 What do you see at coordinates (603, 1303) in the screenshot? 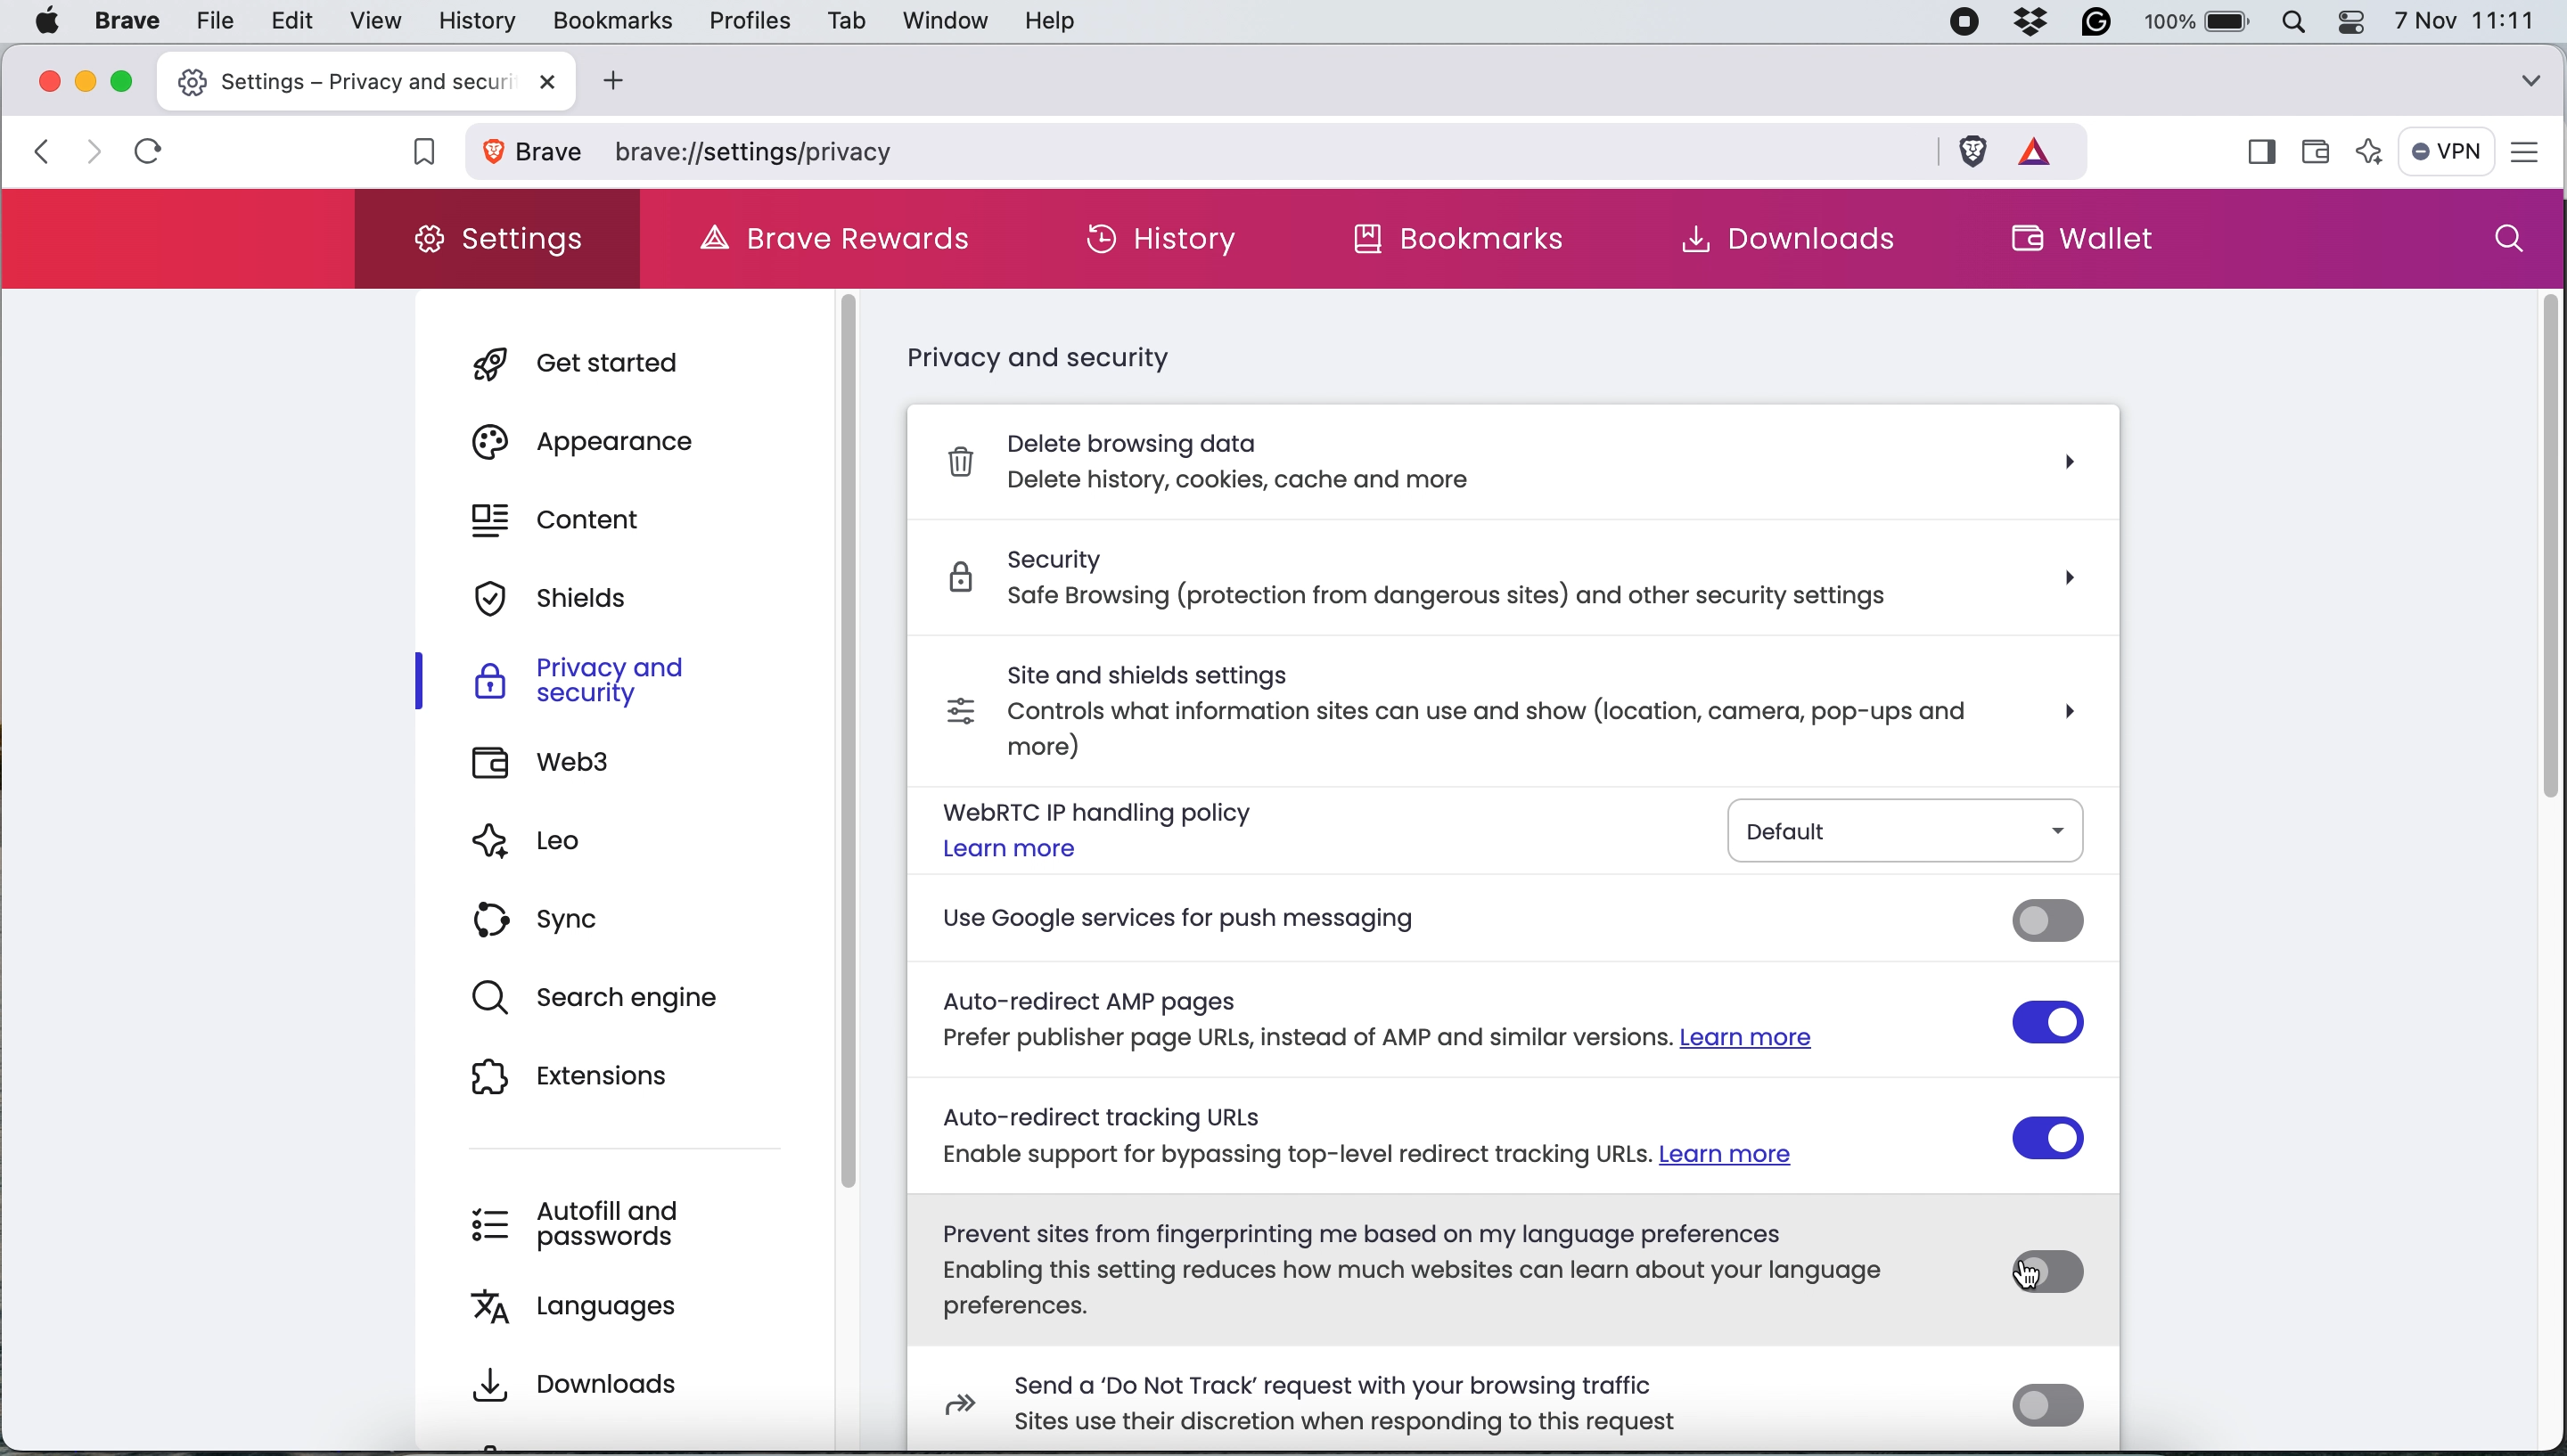
I see `languages` at bounding box center [603, 1303].